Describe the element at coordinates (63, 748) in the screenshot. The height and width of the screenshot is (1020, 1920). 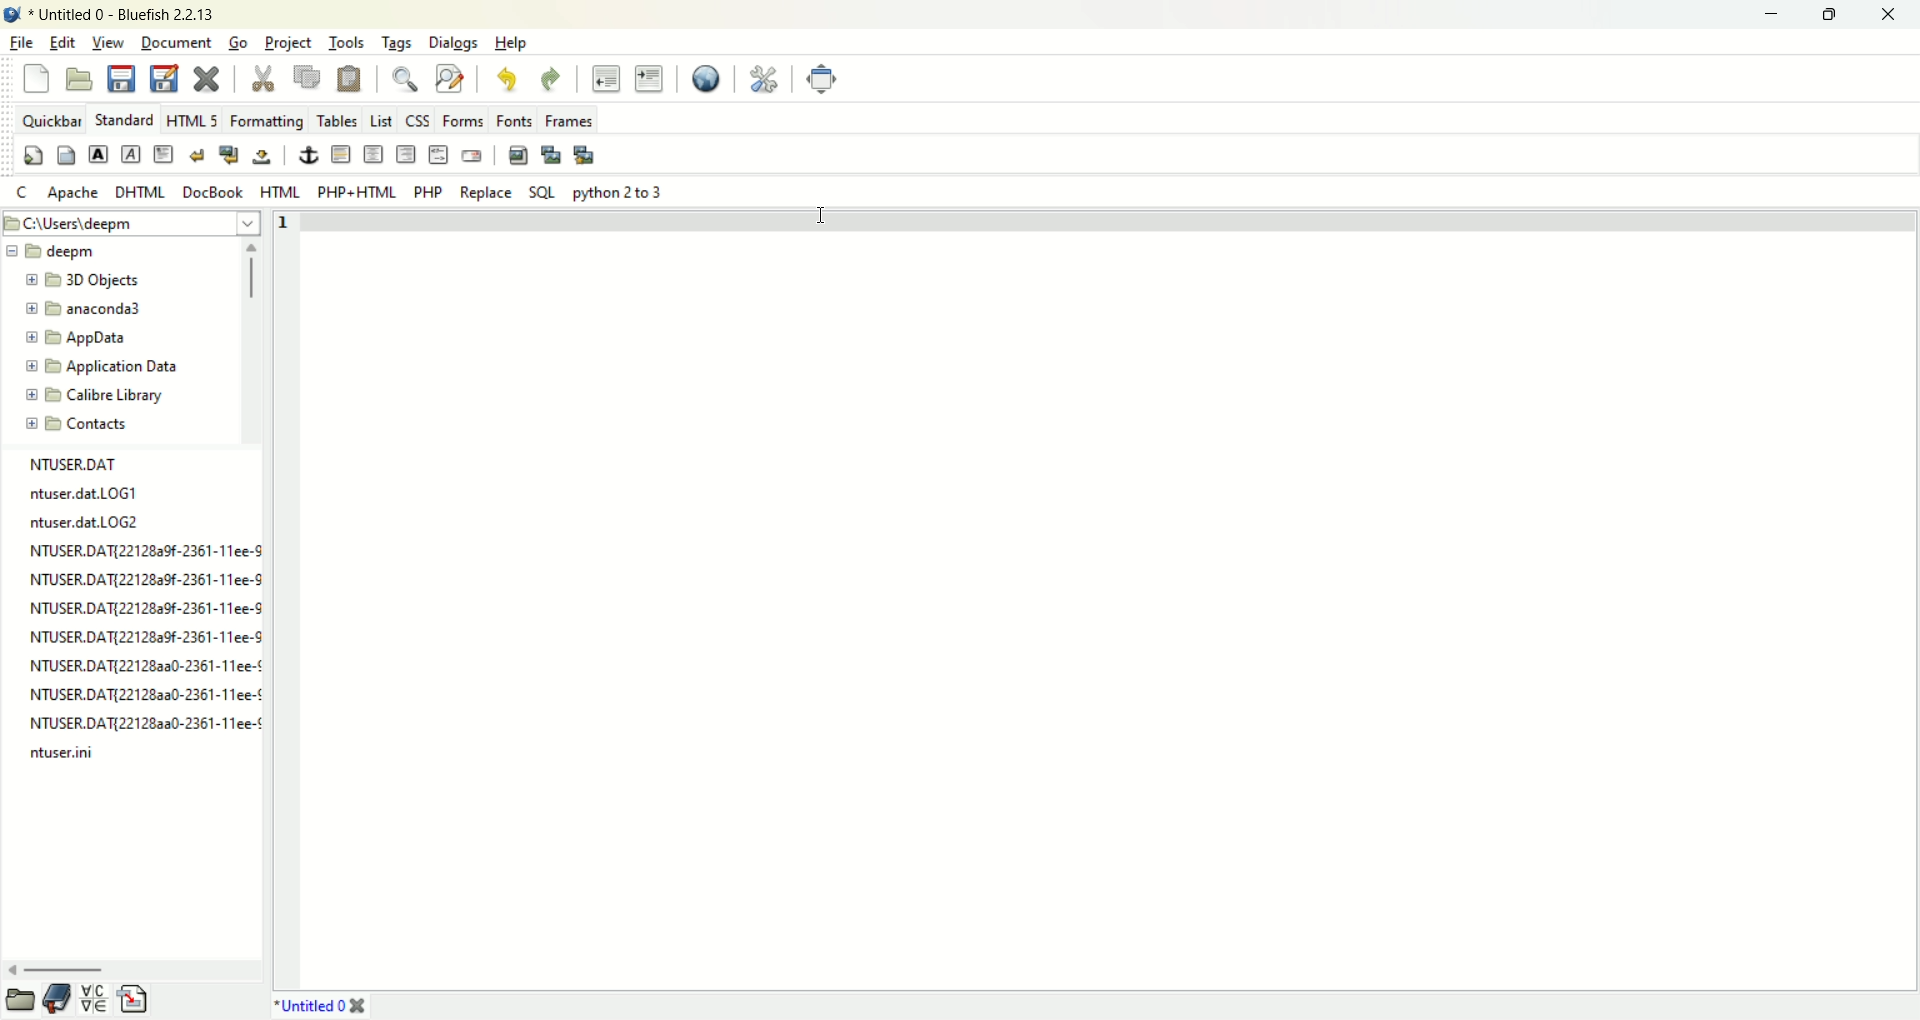
I see `ntuser.ini` at that location.